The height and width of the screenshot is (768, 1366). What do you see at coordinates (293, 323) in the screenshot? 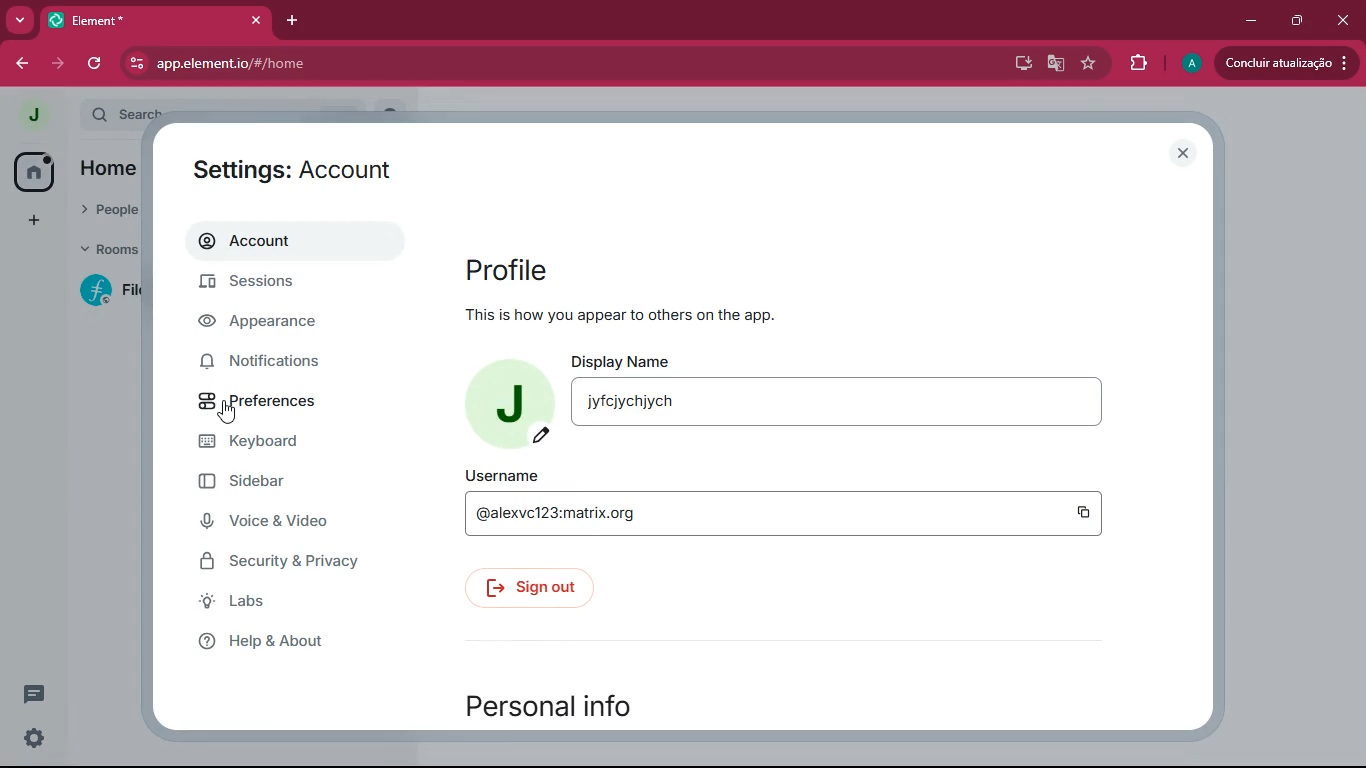
I see `appearance` at bounding box center [293, 323].